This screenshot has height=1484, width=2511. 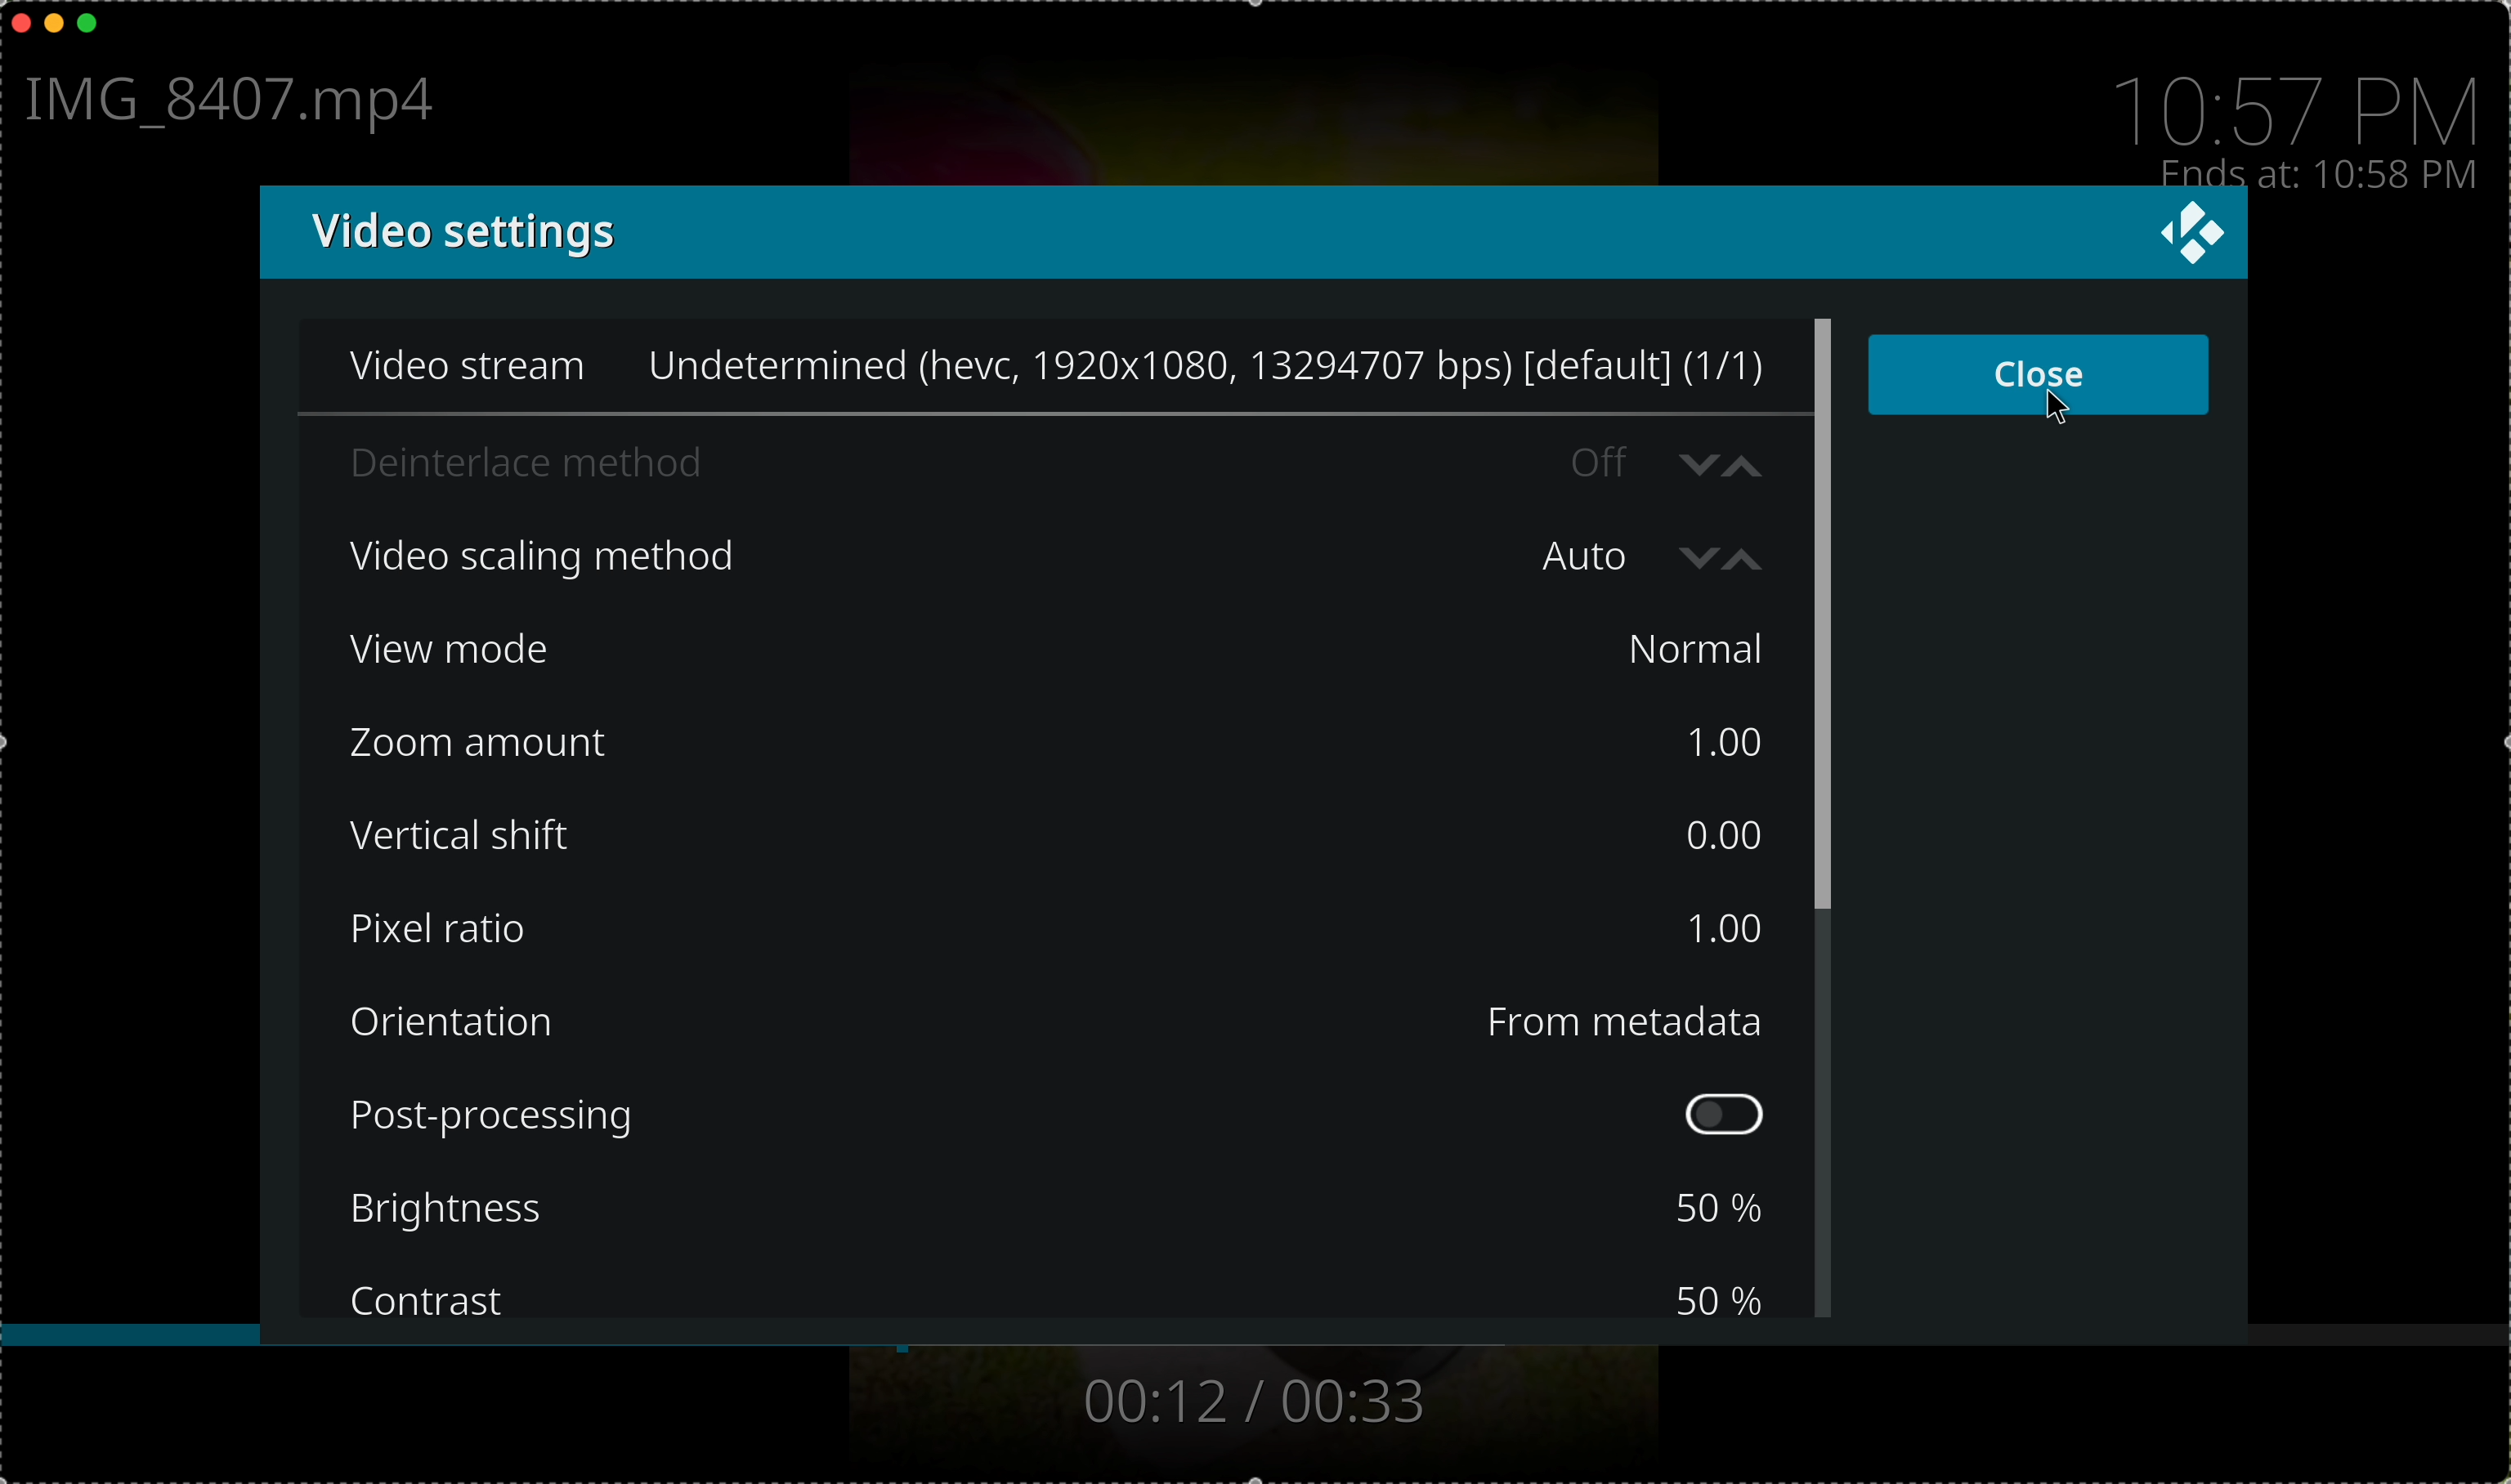 What do you see at coordinates (1182, 234) in the screenshot?
I see `video settings` at bounding box center [1182, 234].